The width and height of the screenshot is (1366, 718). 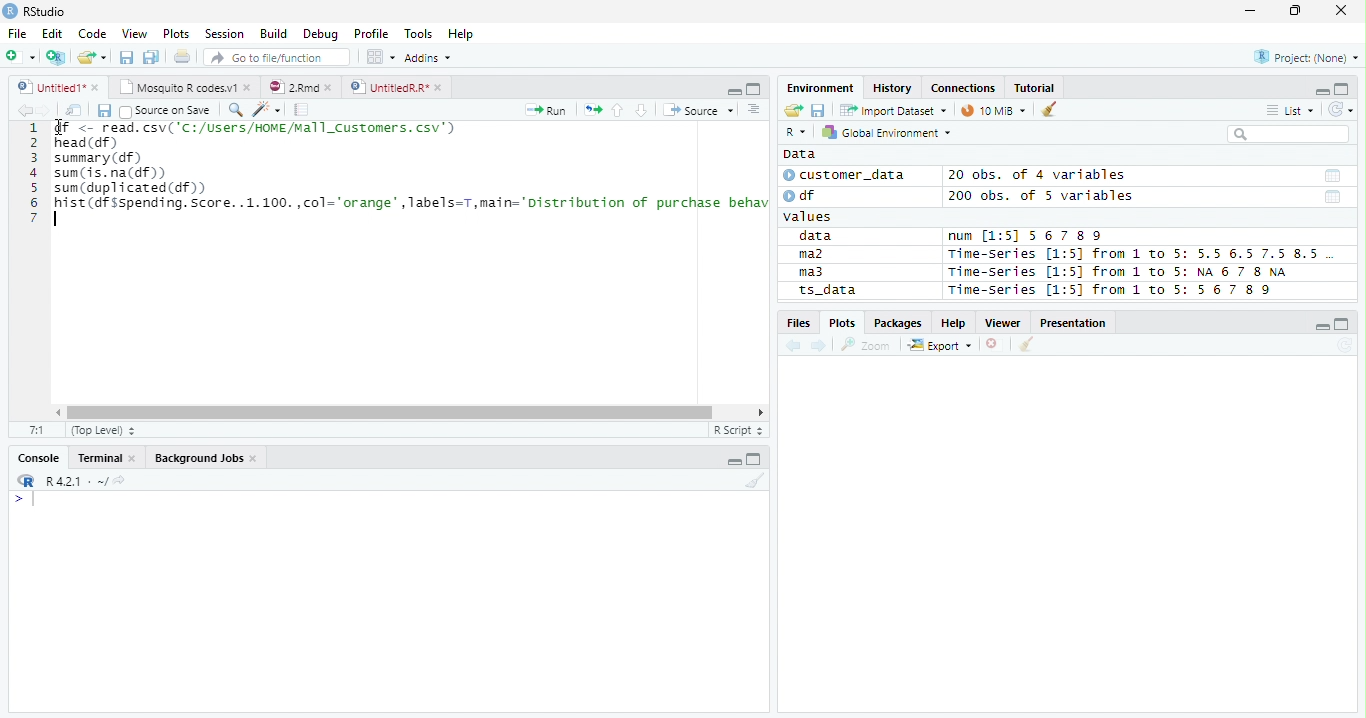 What do you see at coordinates (321, 35) in the screenshot?
I see `Debug` at bounding box center [321, 35].